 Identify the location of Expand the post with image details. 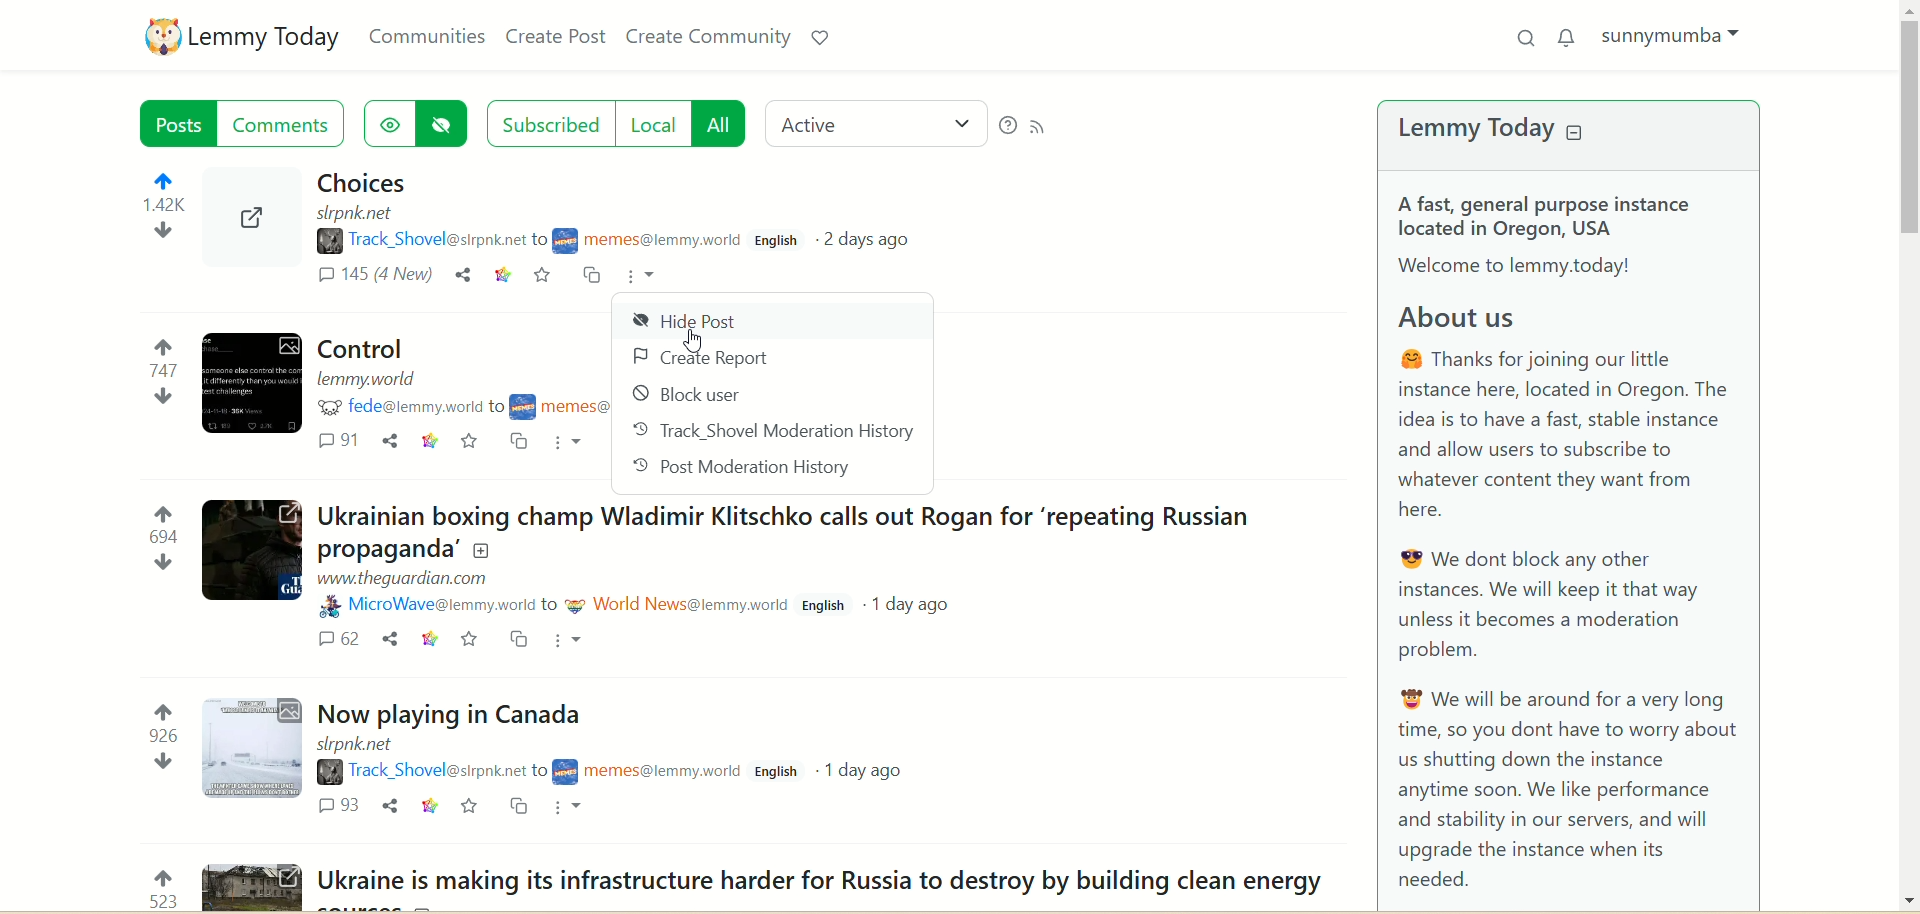
(249, 887).